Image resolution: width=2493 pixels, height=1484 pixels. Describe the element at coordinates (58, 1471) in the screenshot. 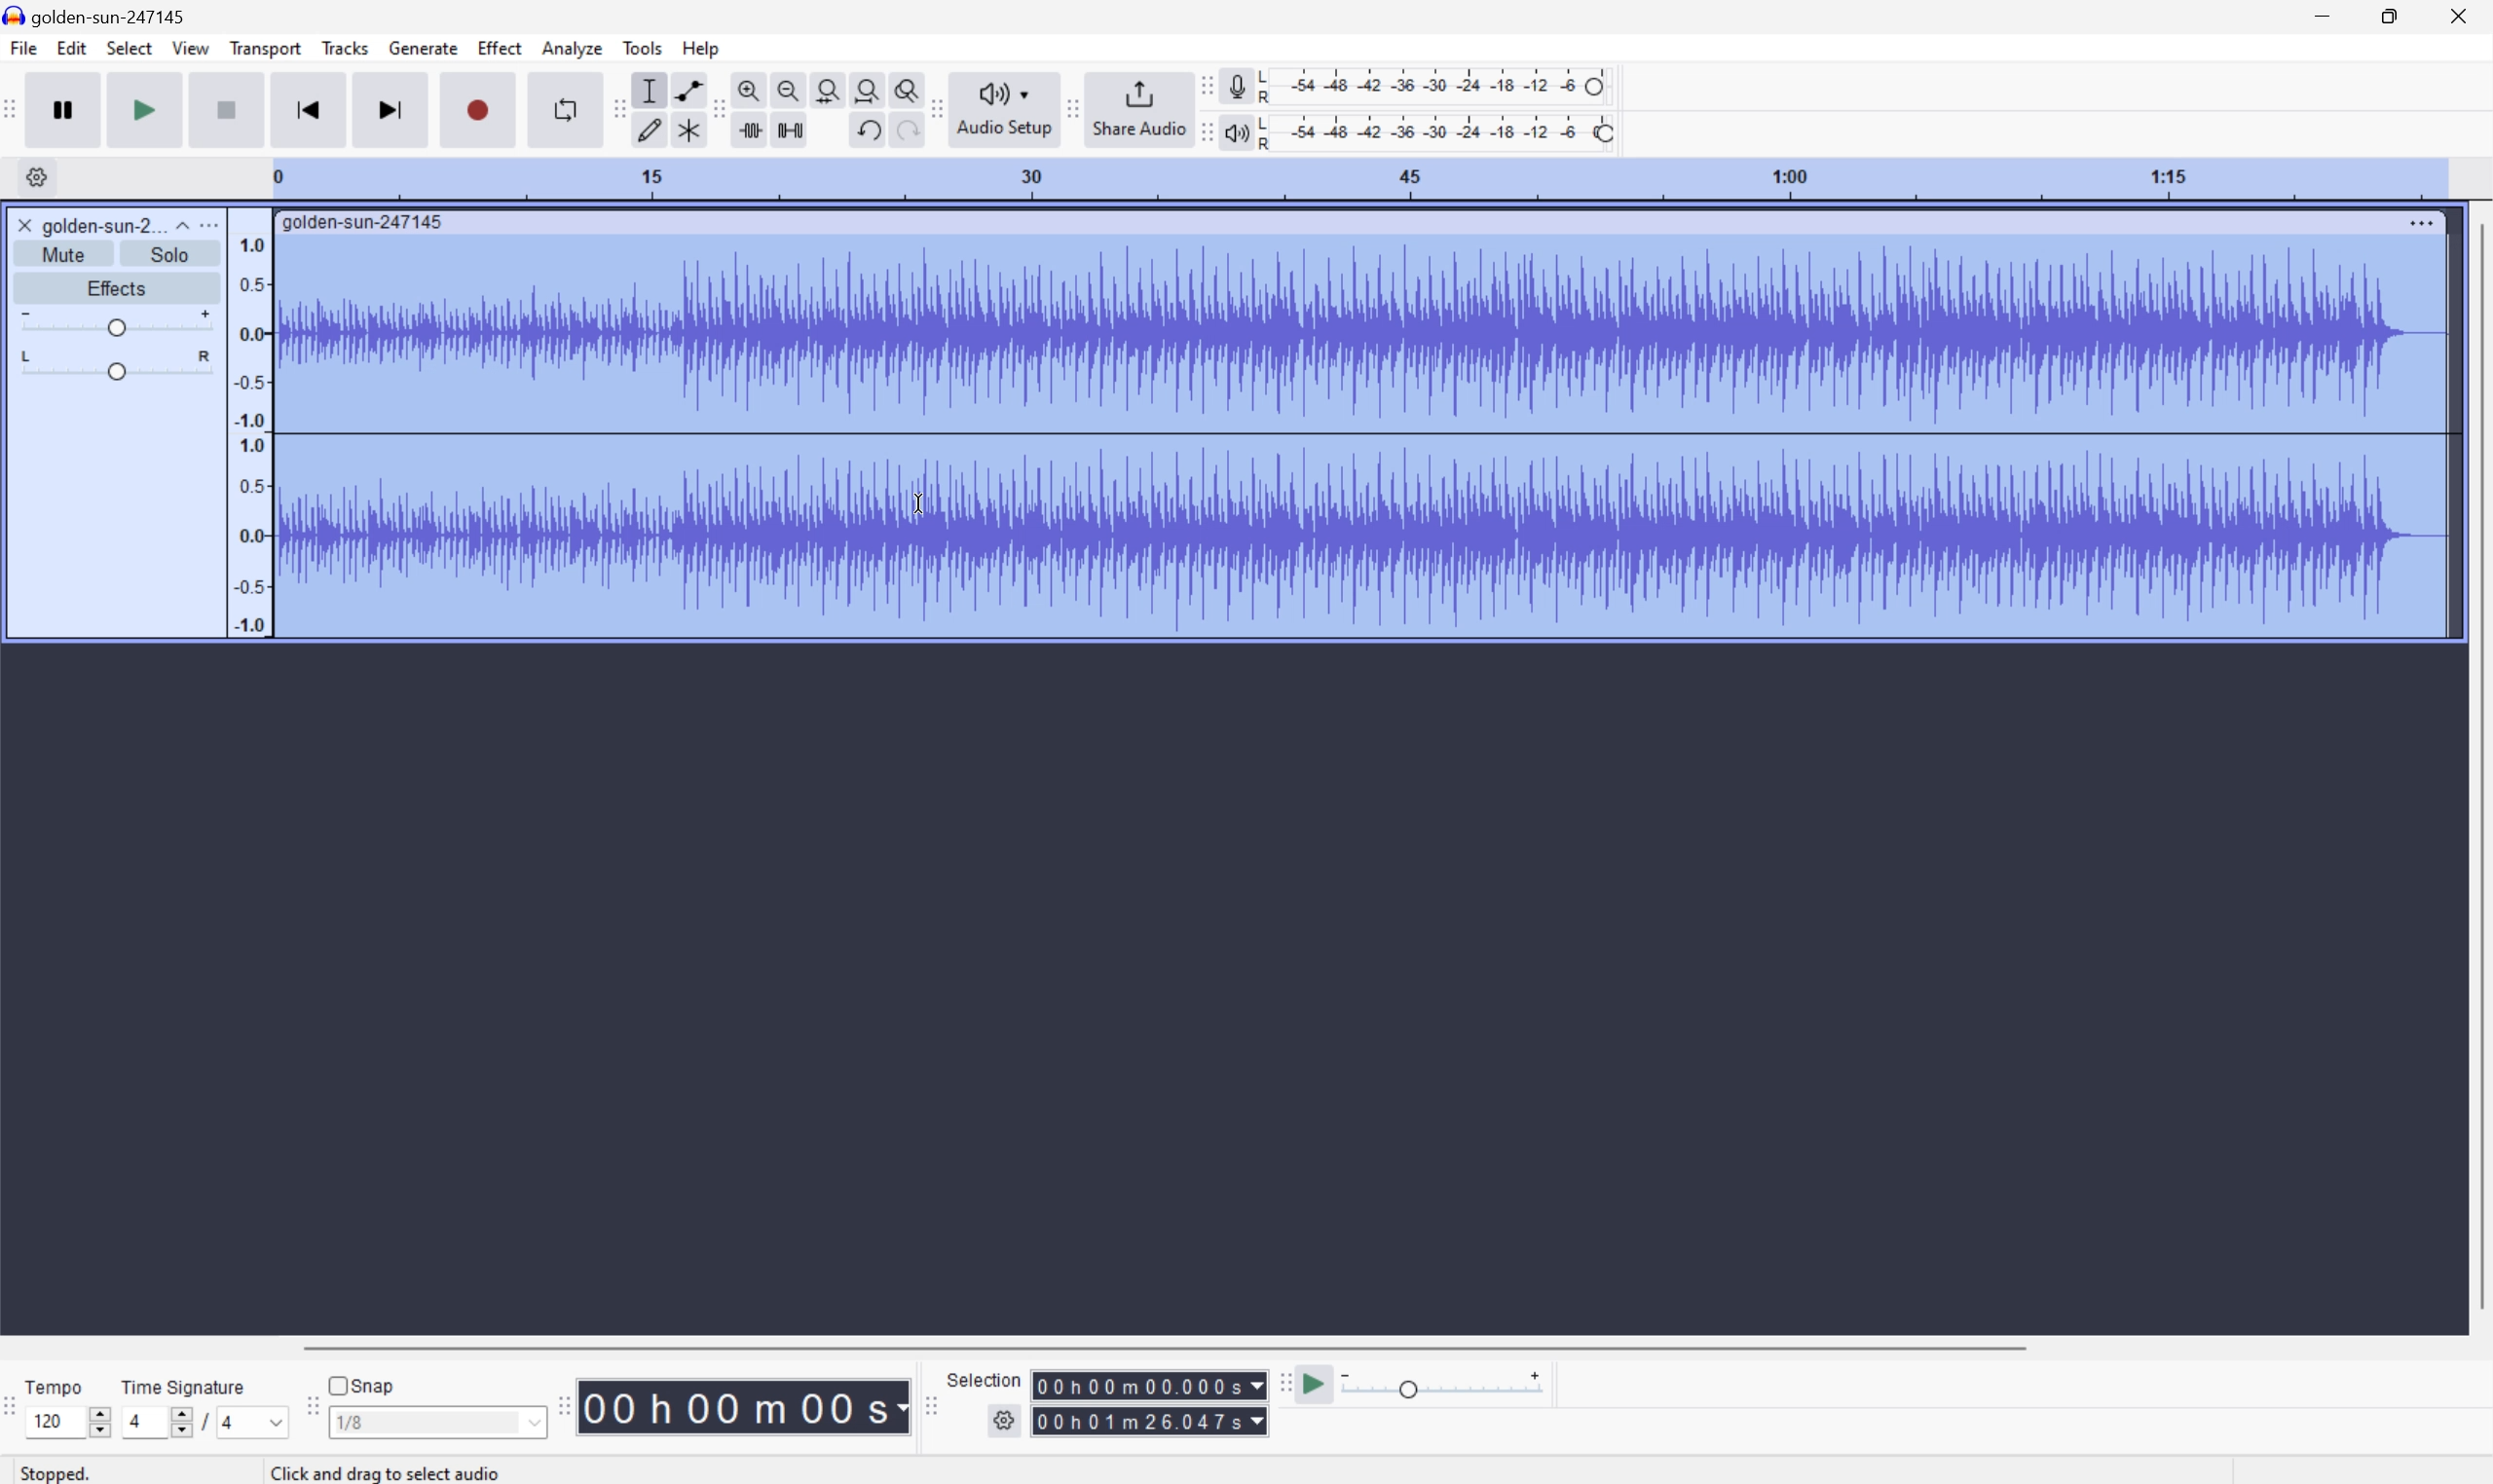

I see `Stopped` at that location.